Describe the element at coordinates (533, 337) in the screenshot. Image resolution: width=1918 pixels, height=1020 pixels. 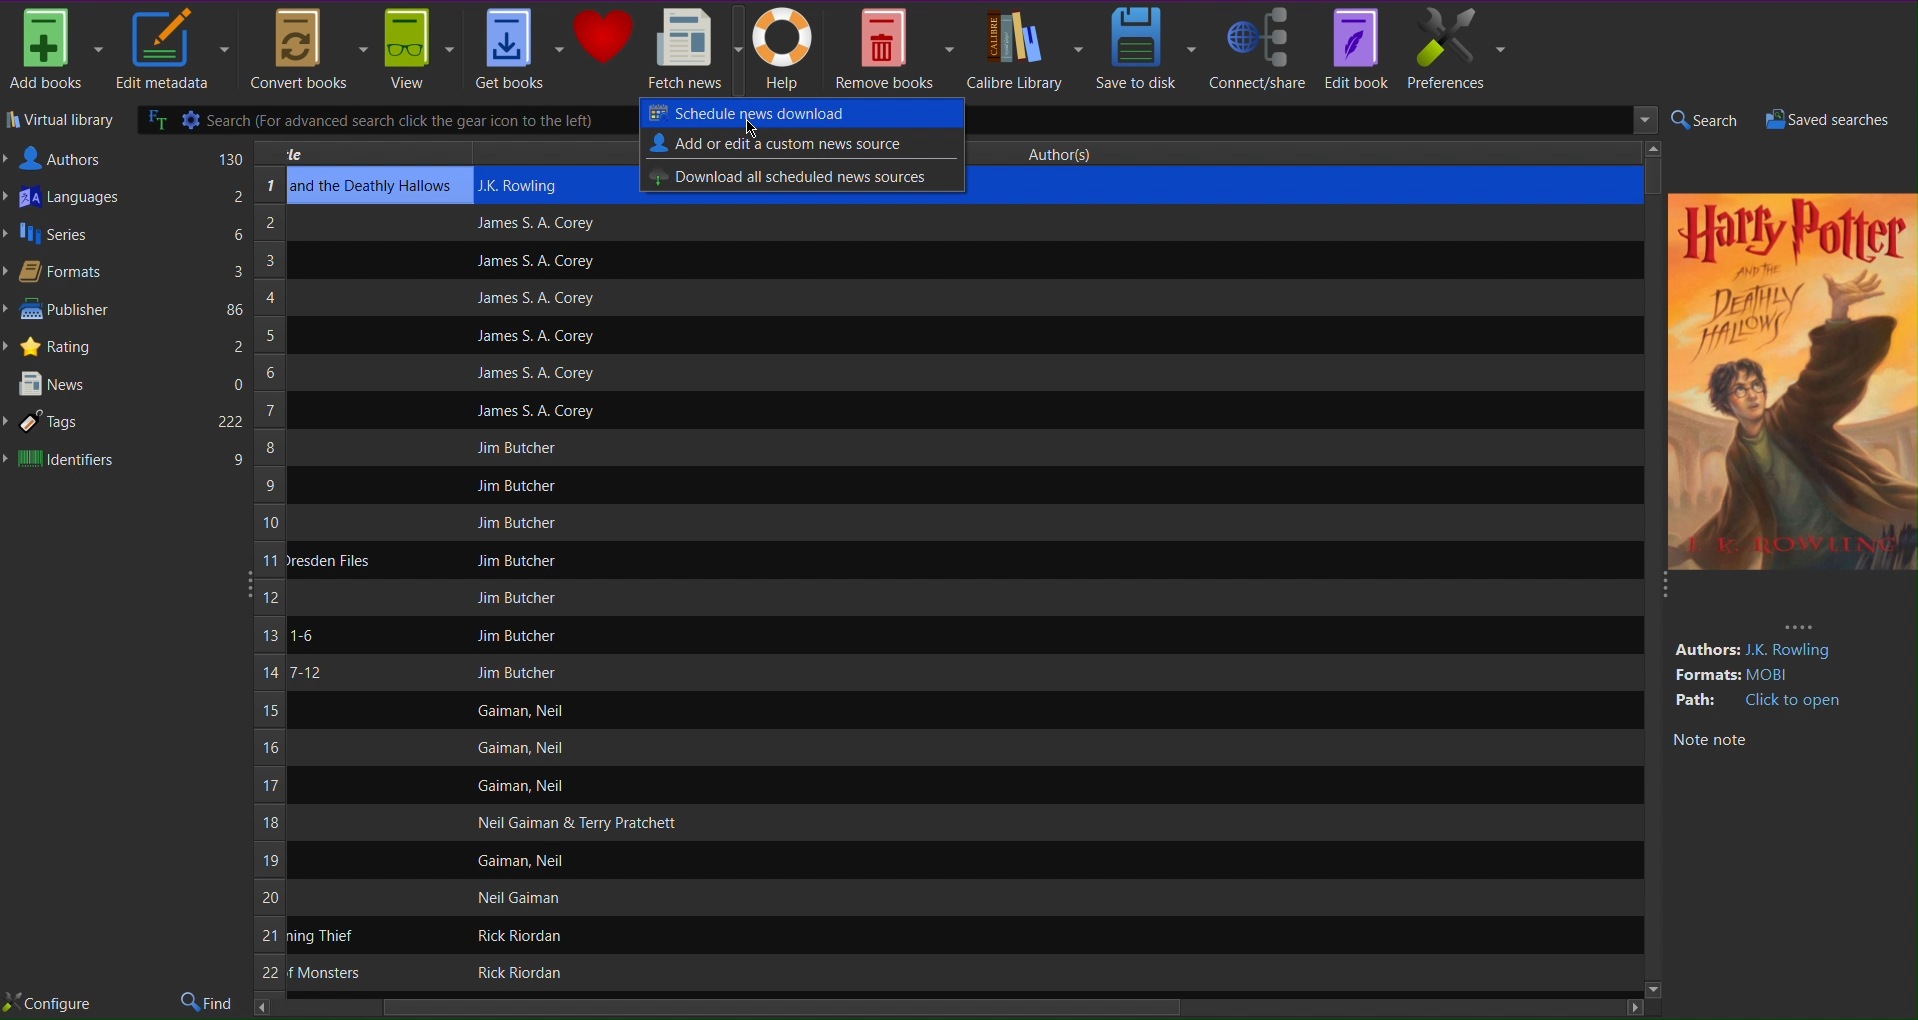
I see `James S. A. Corey` at that location.